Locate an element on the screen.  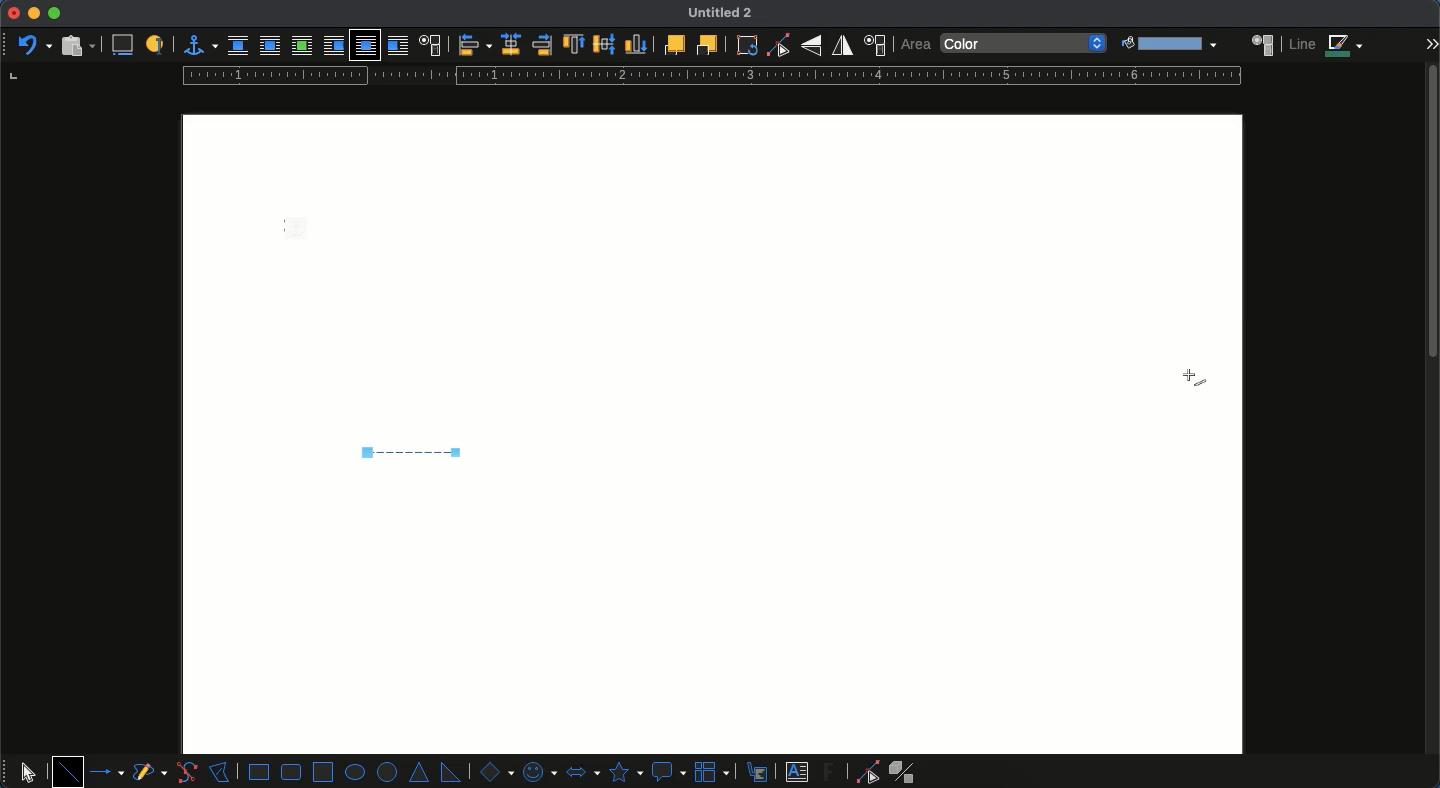
right triangle is located at coordinates (450, 771).